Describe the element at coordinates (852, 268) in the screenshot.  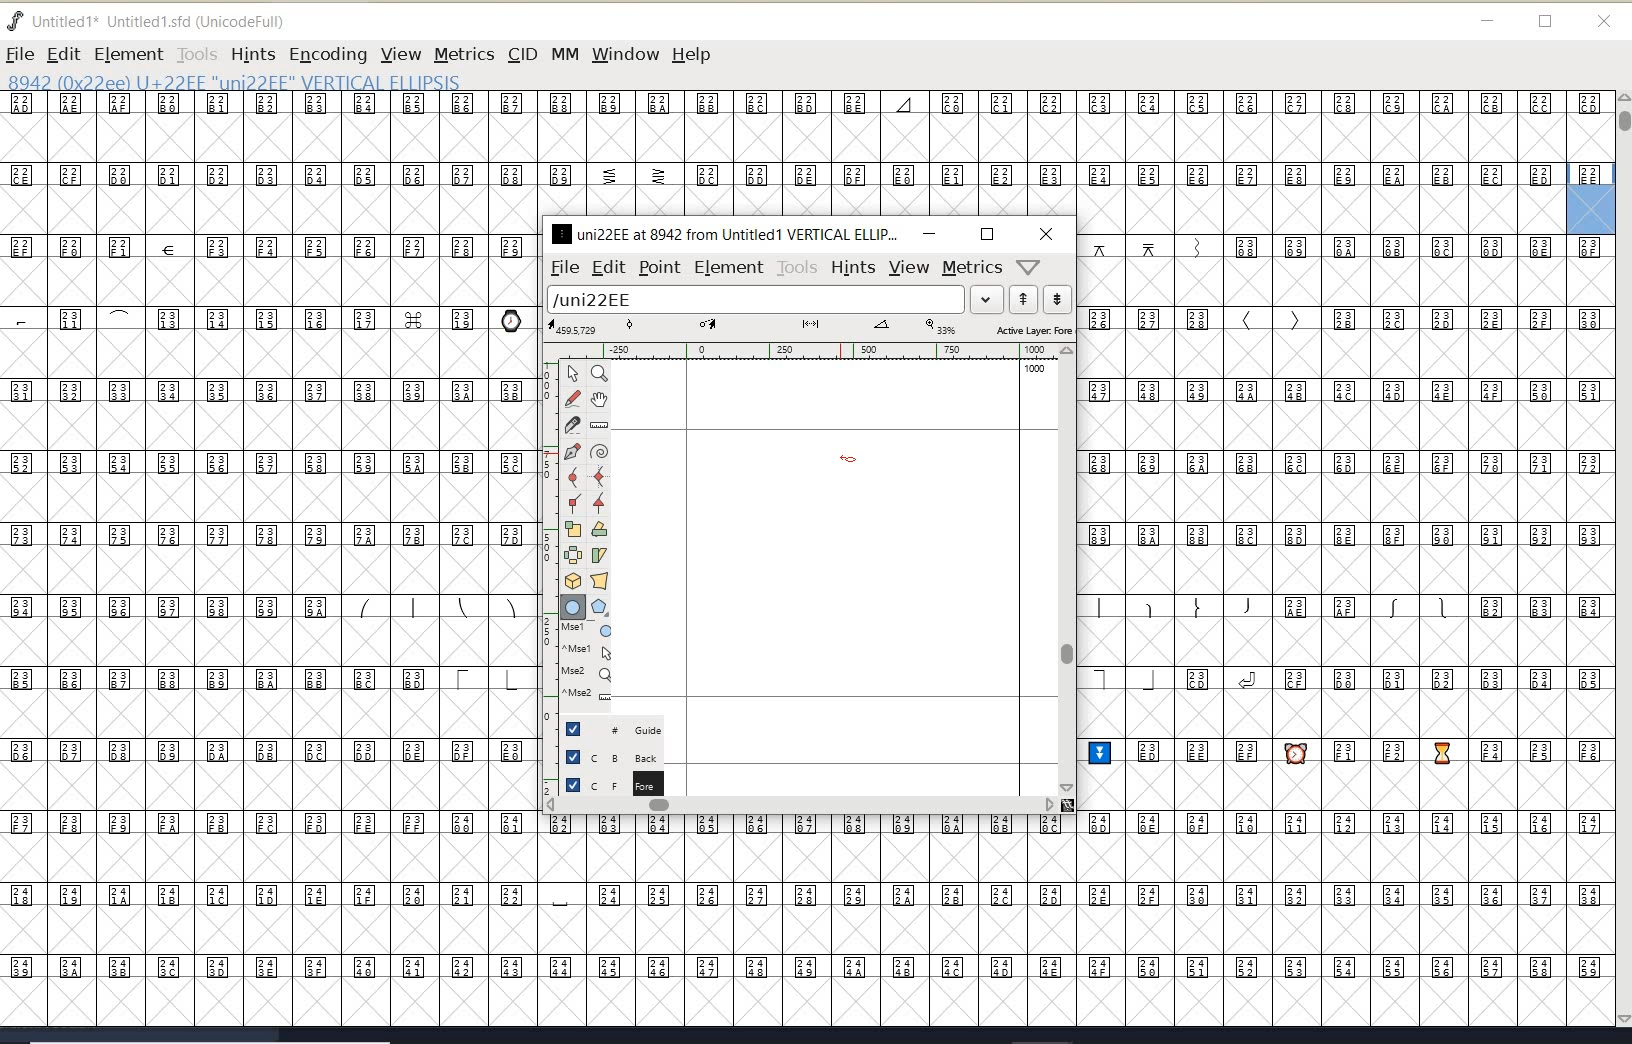
I see `hints` at that location.